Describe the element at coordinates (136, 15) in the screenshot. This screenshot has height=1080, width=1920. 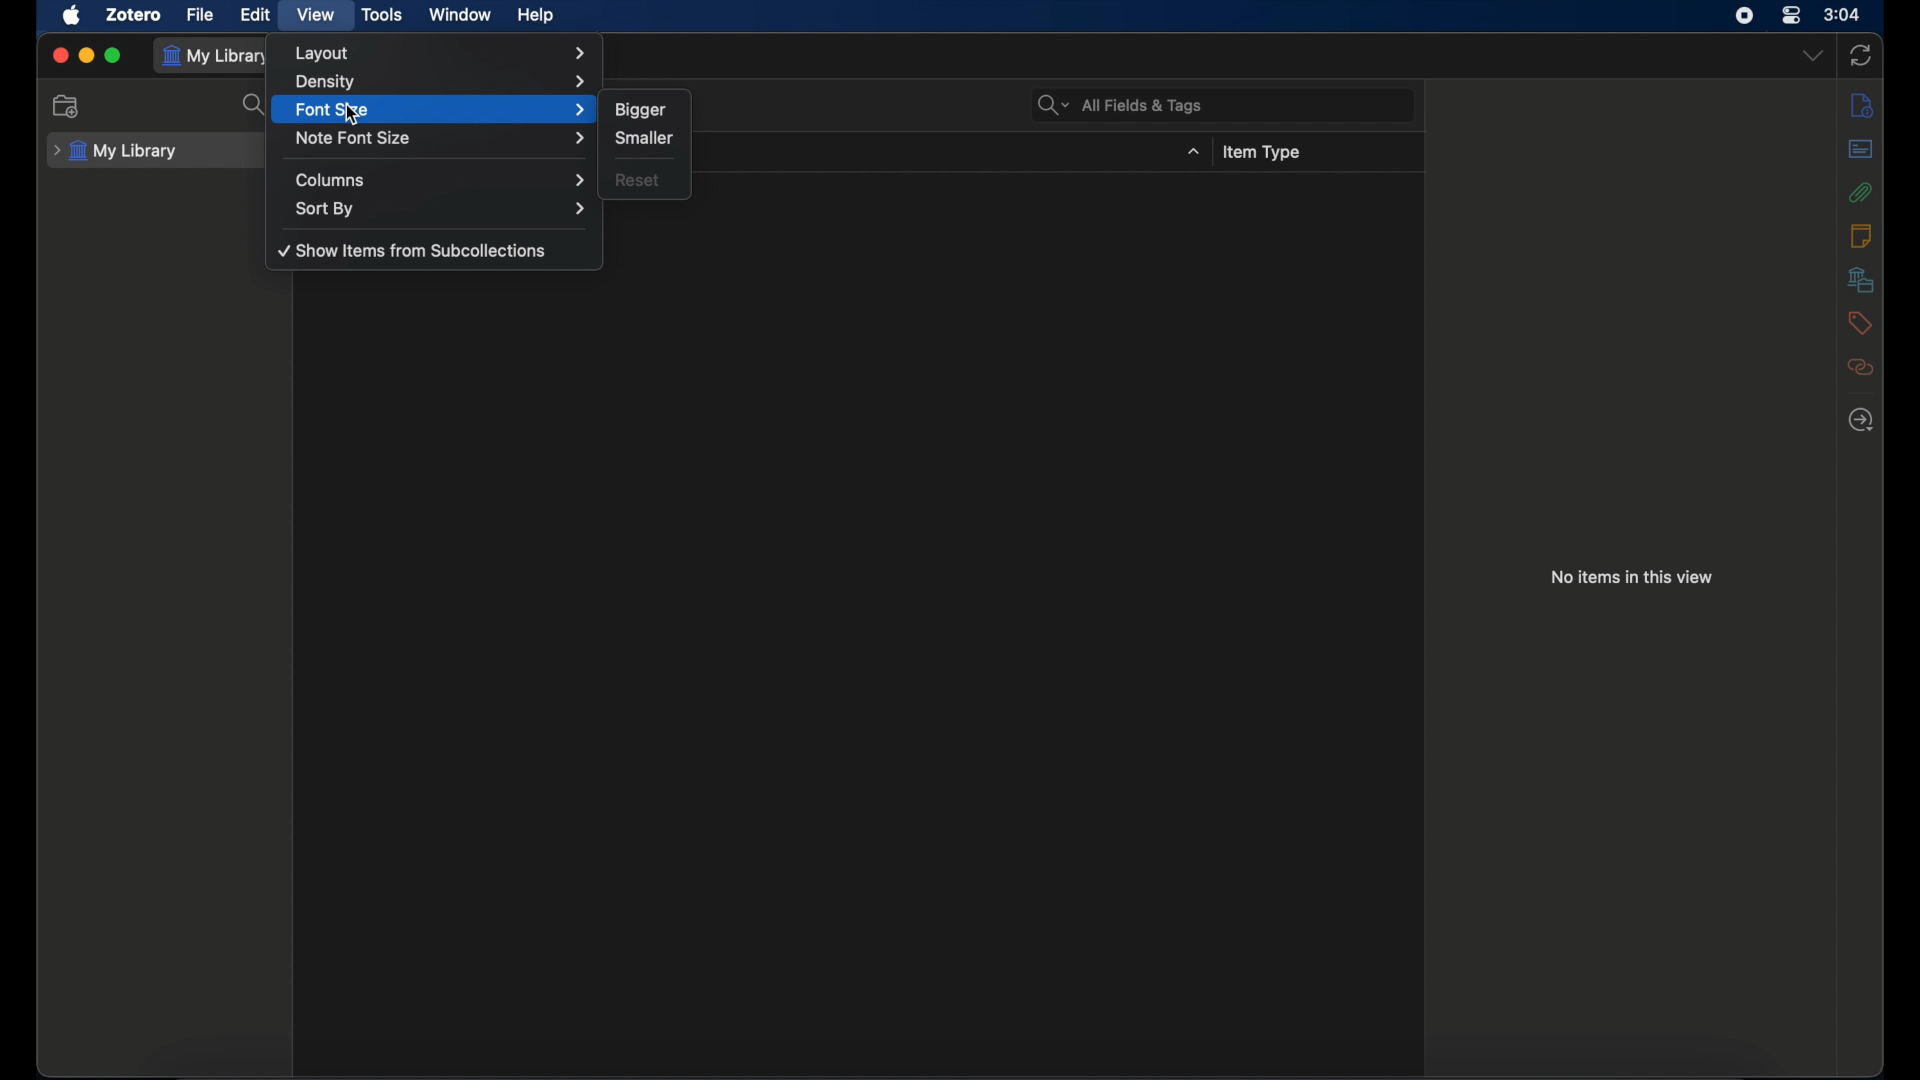
I see `zotero` at that location.